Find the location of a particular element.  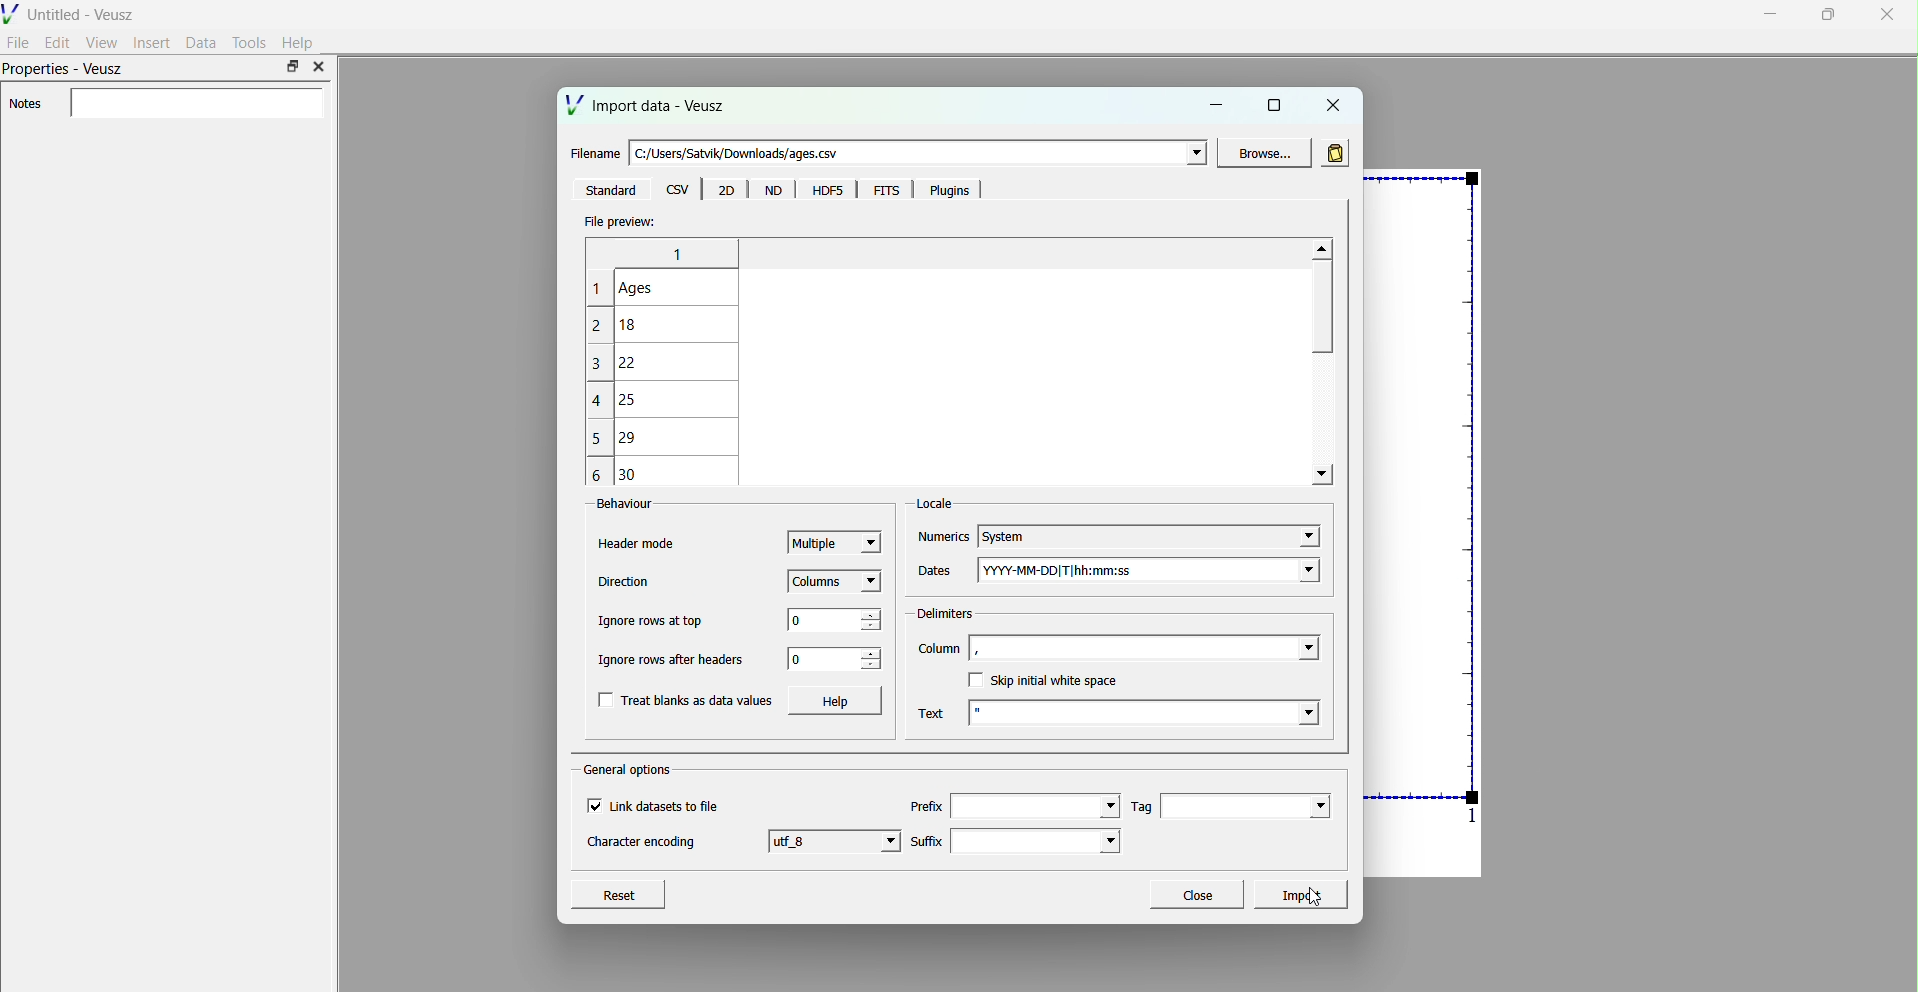

Data is located at coordinates (201, 42).